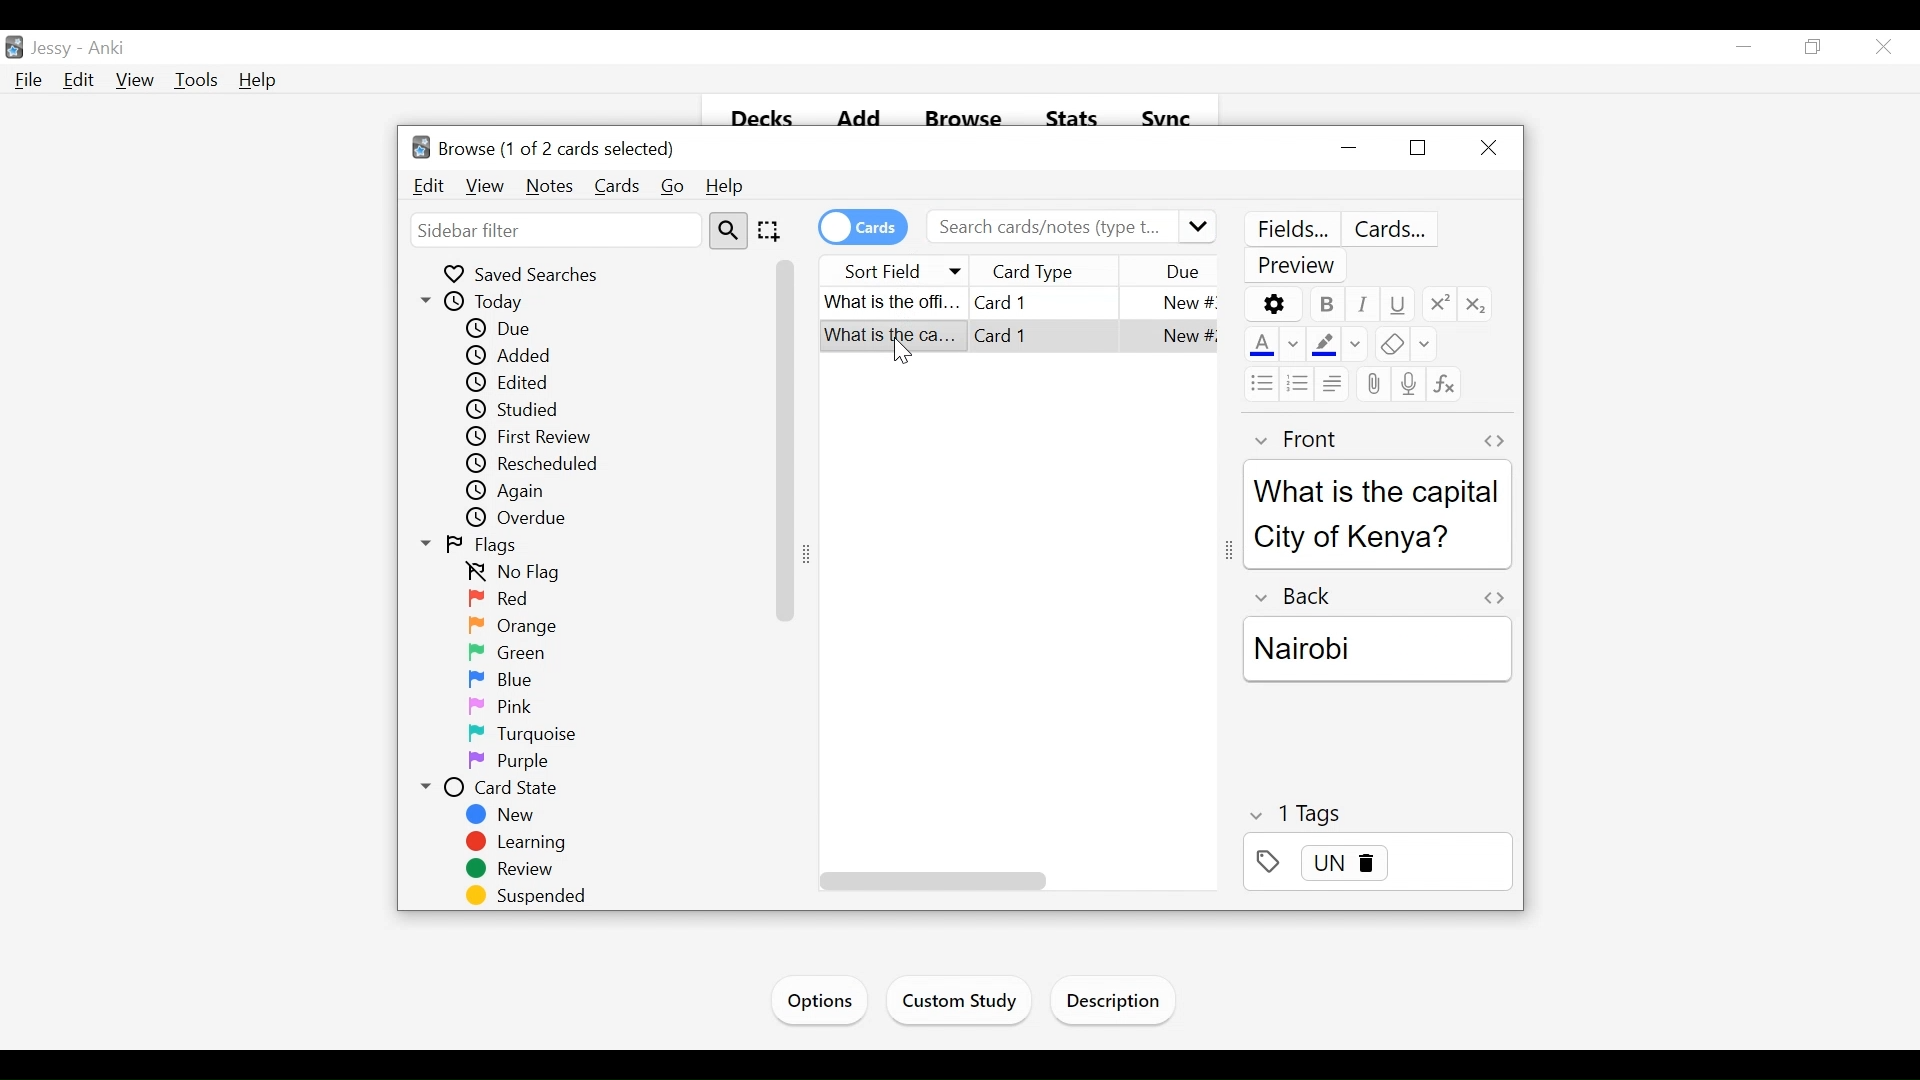  I want to click on Bak Field, so click(1376, 640).